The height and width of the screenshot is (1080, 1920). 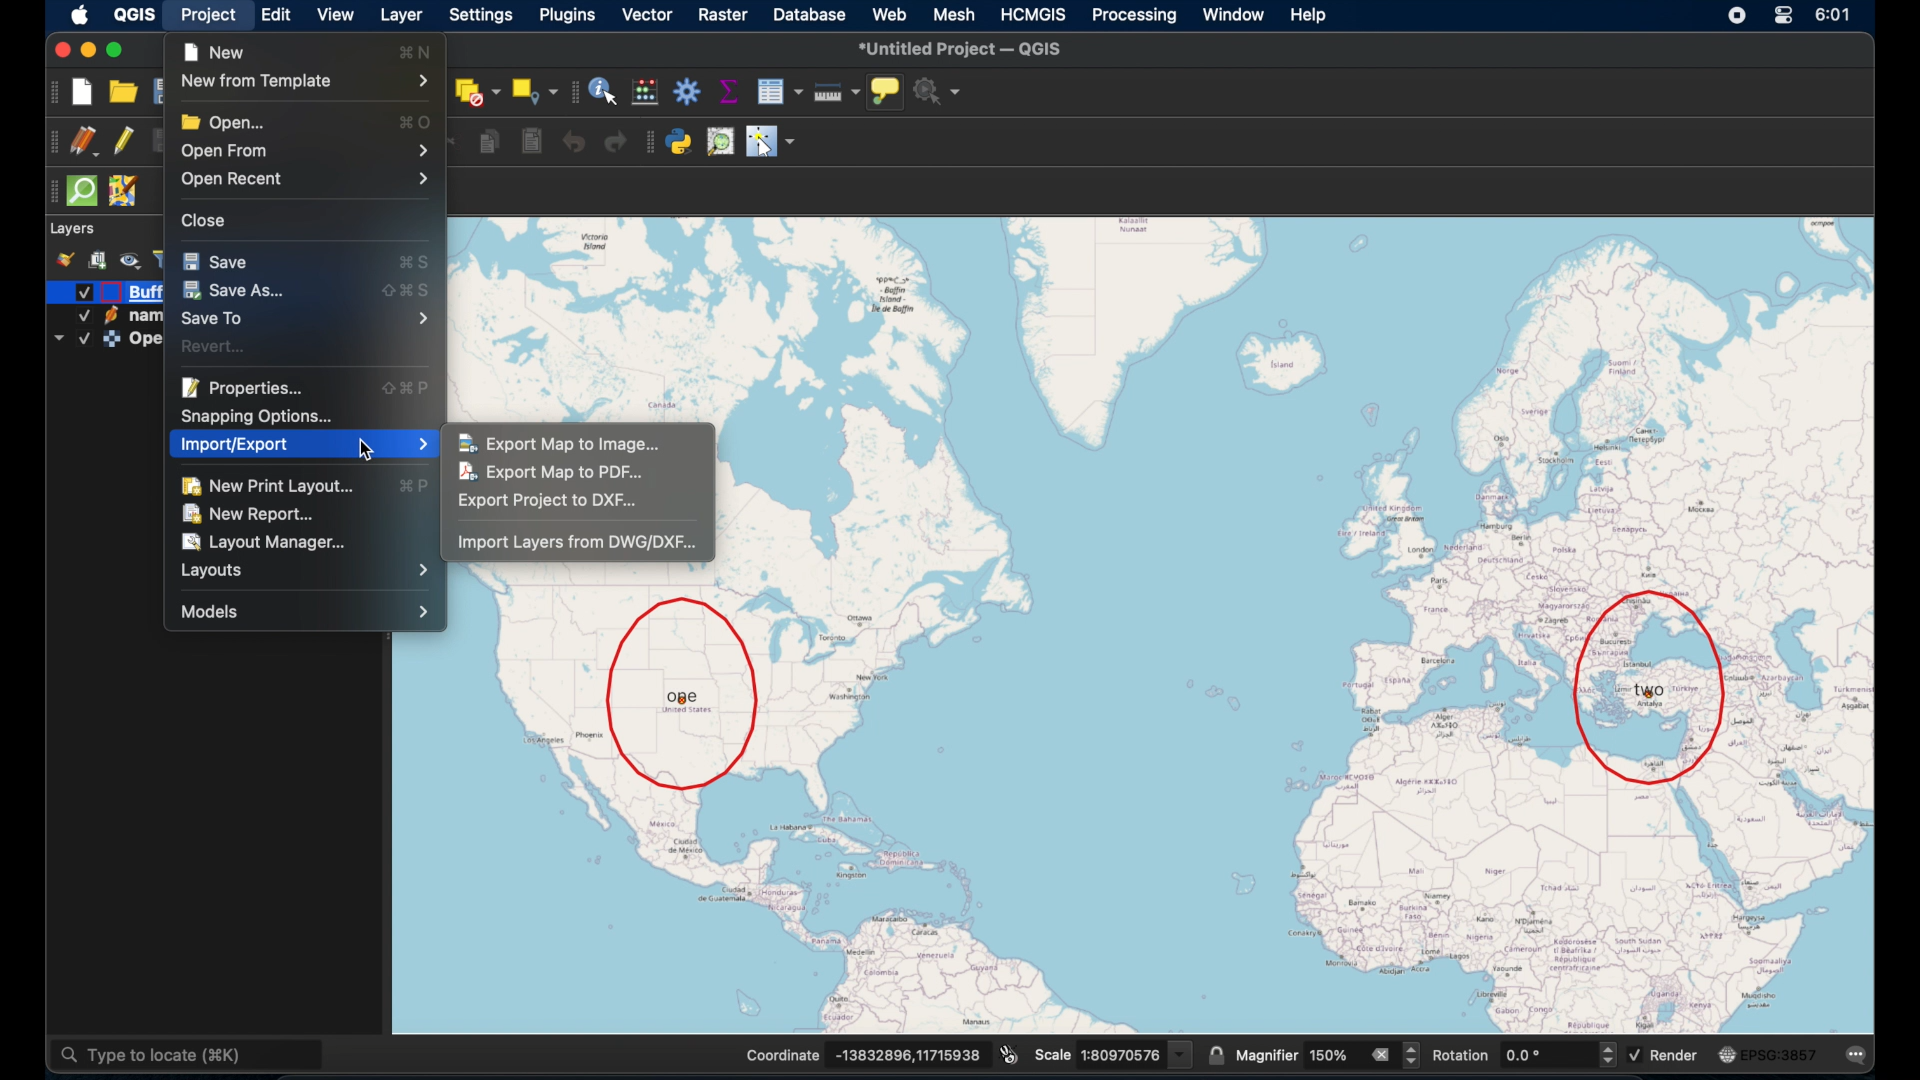 What do you see at coordinates (567, 15) in the screenshot?
I see `plugins` at bounding box center [567, 15].